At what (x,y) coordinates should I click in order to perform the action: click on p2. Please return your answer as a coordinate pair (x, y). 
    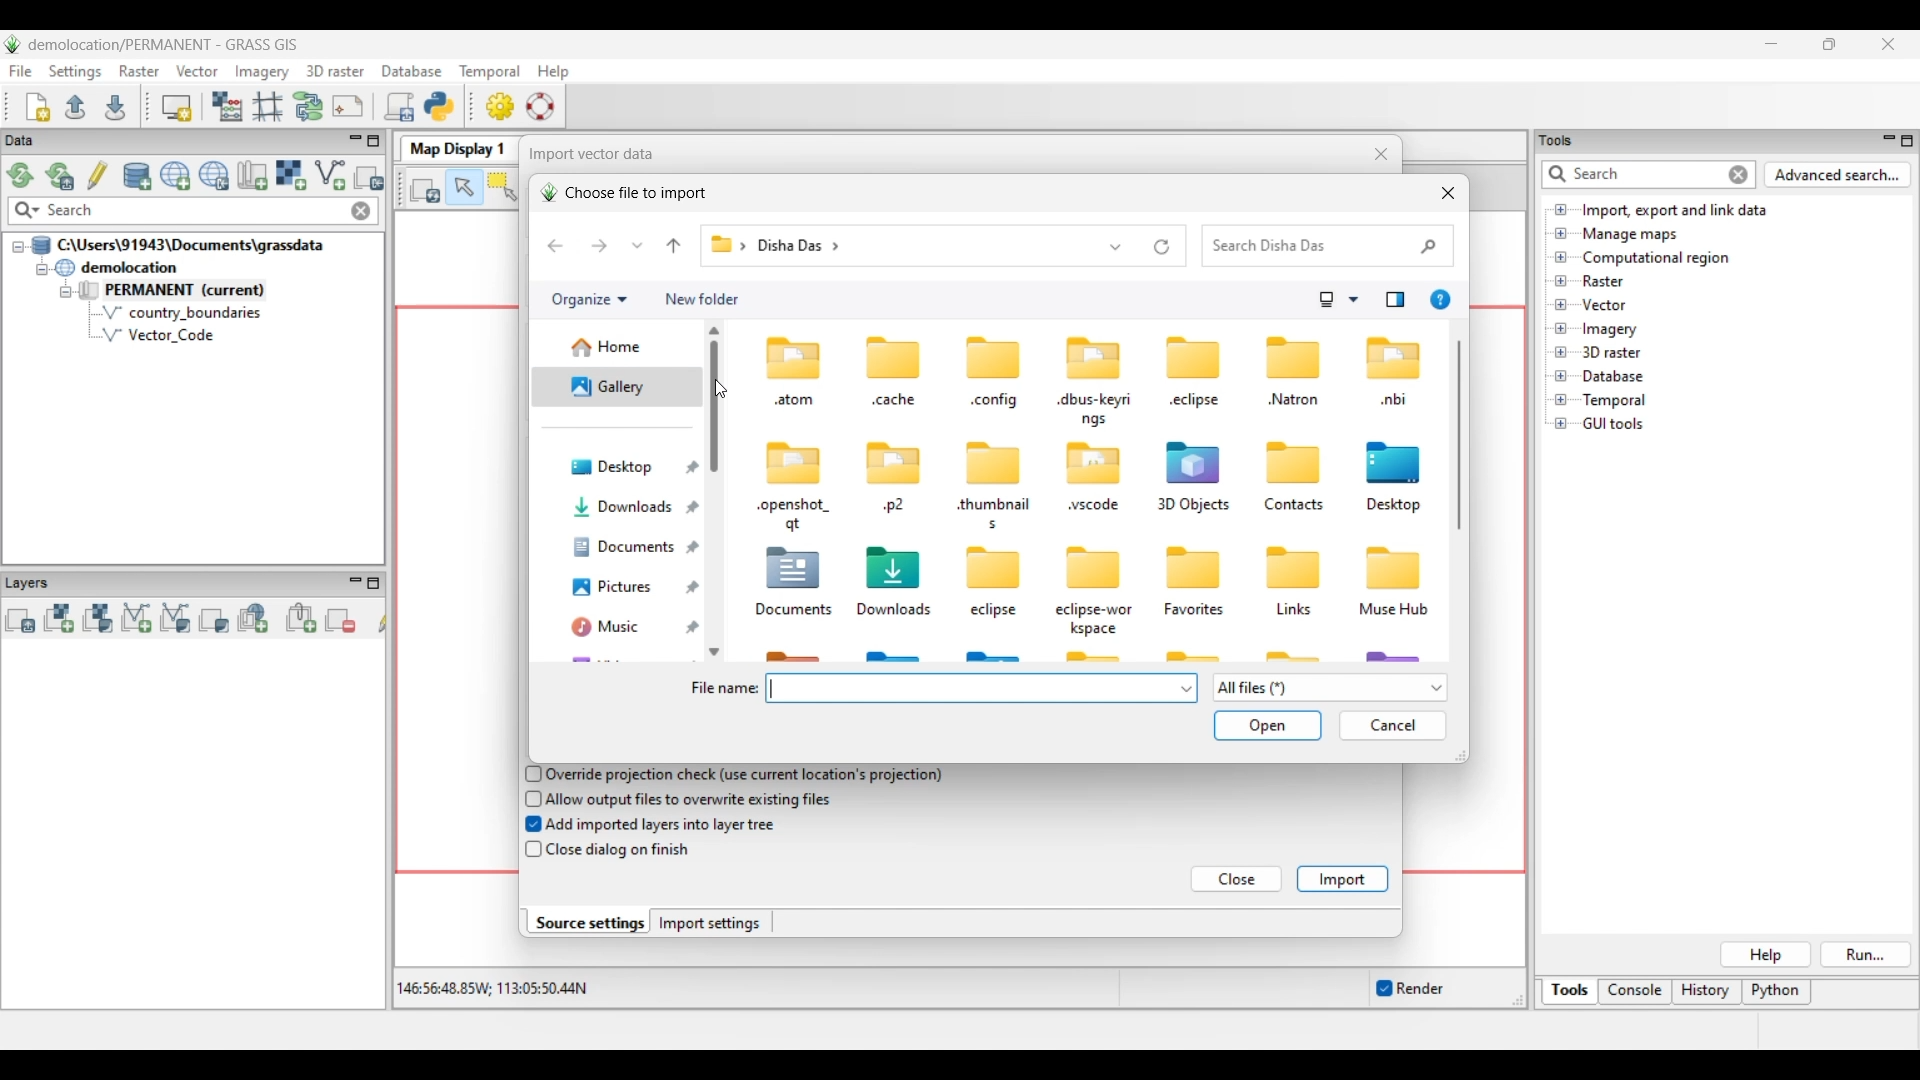
    Looking at the image, I should click on (894, 507).